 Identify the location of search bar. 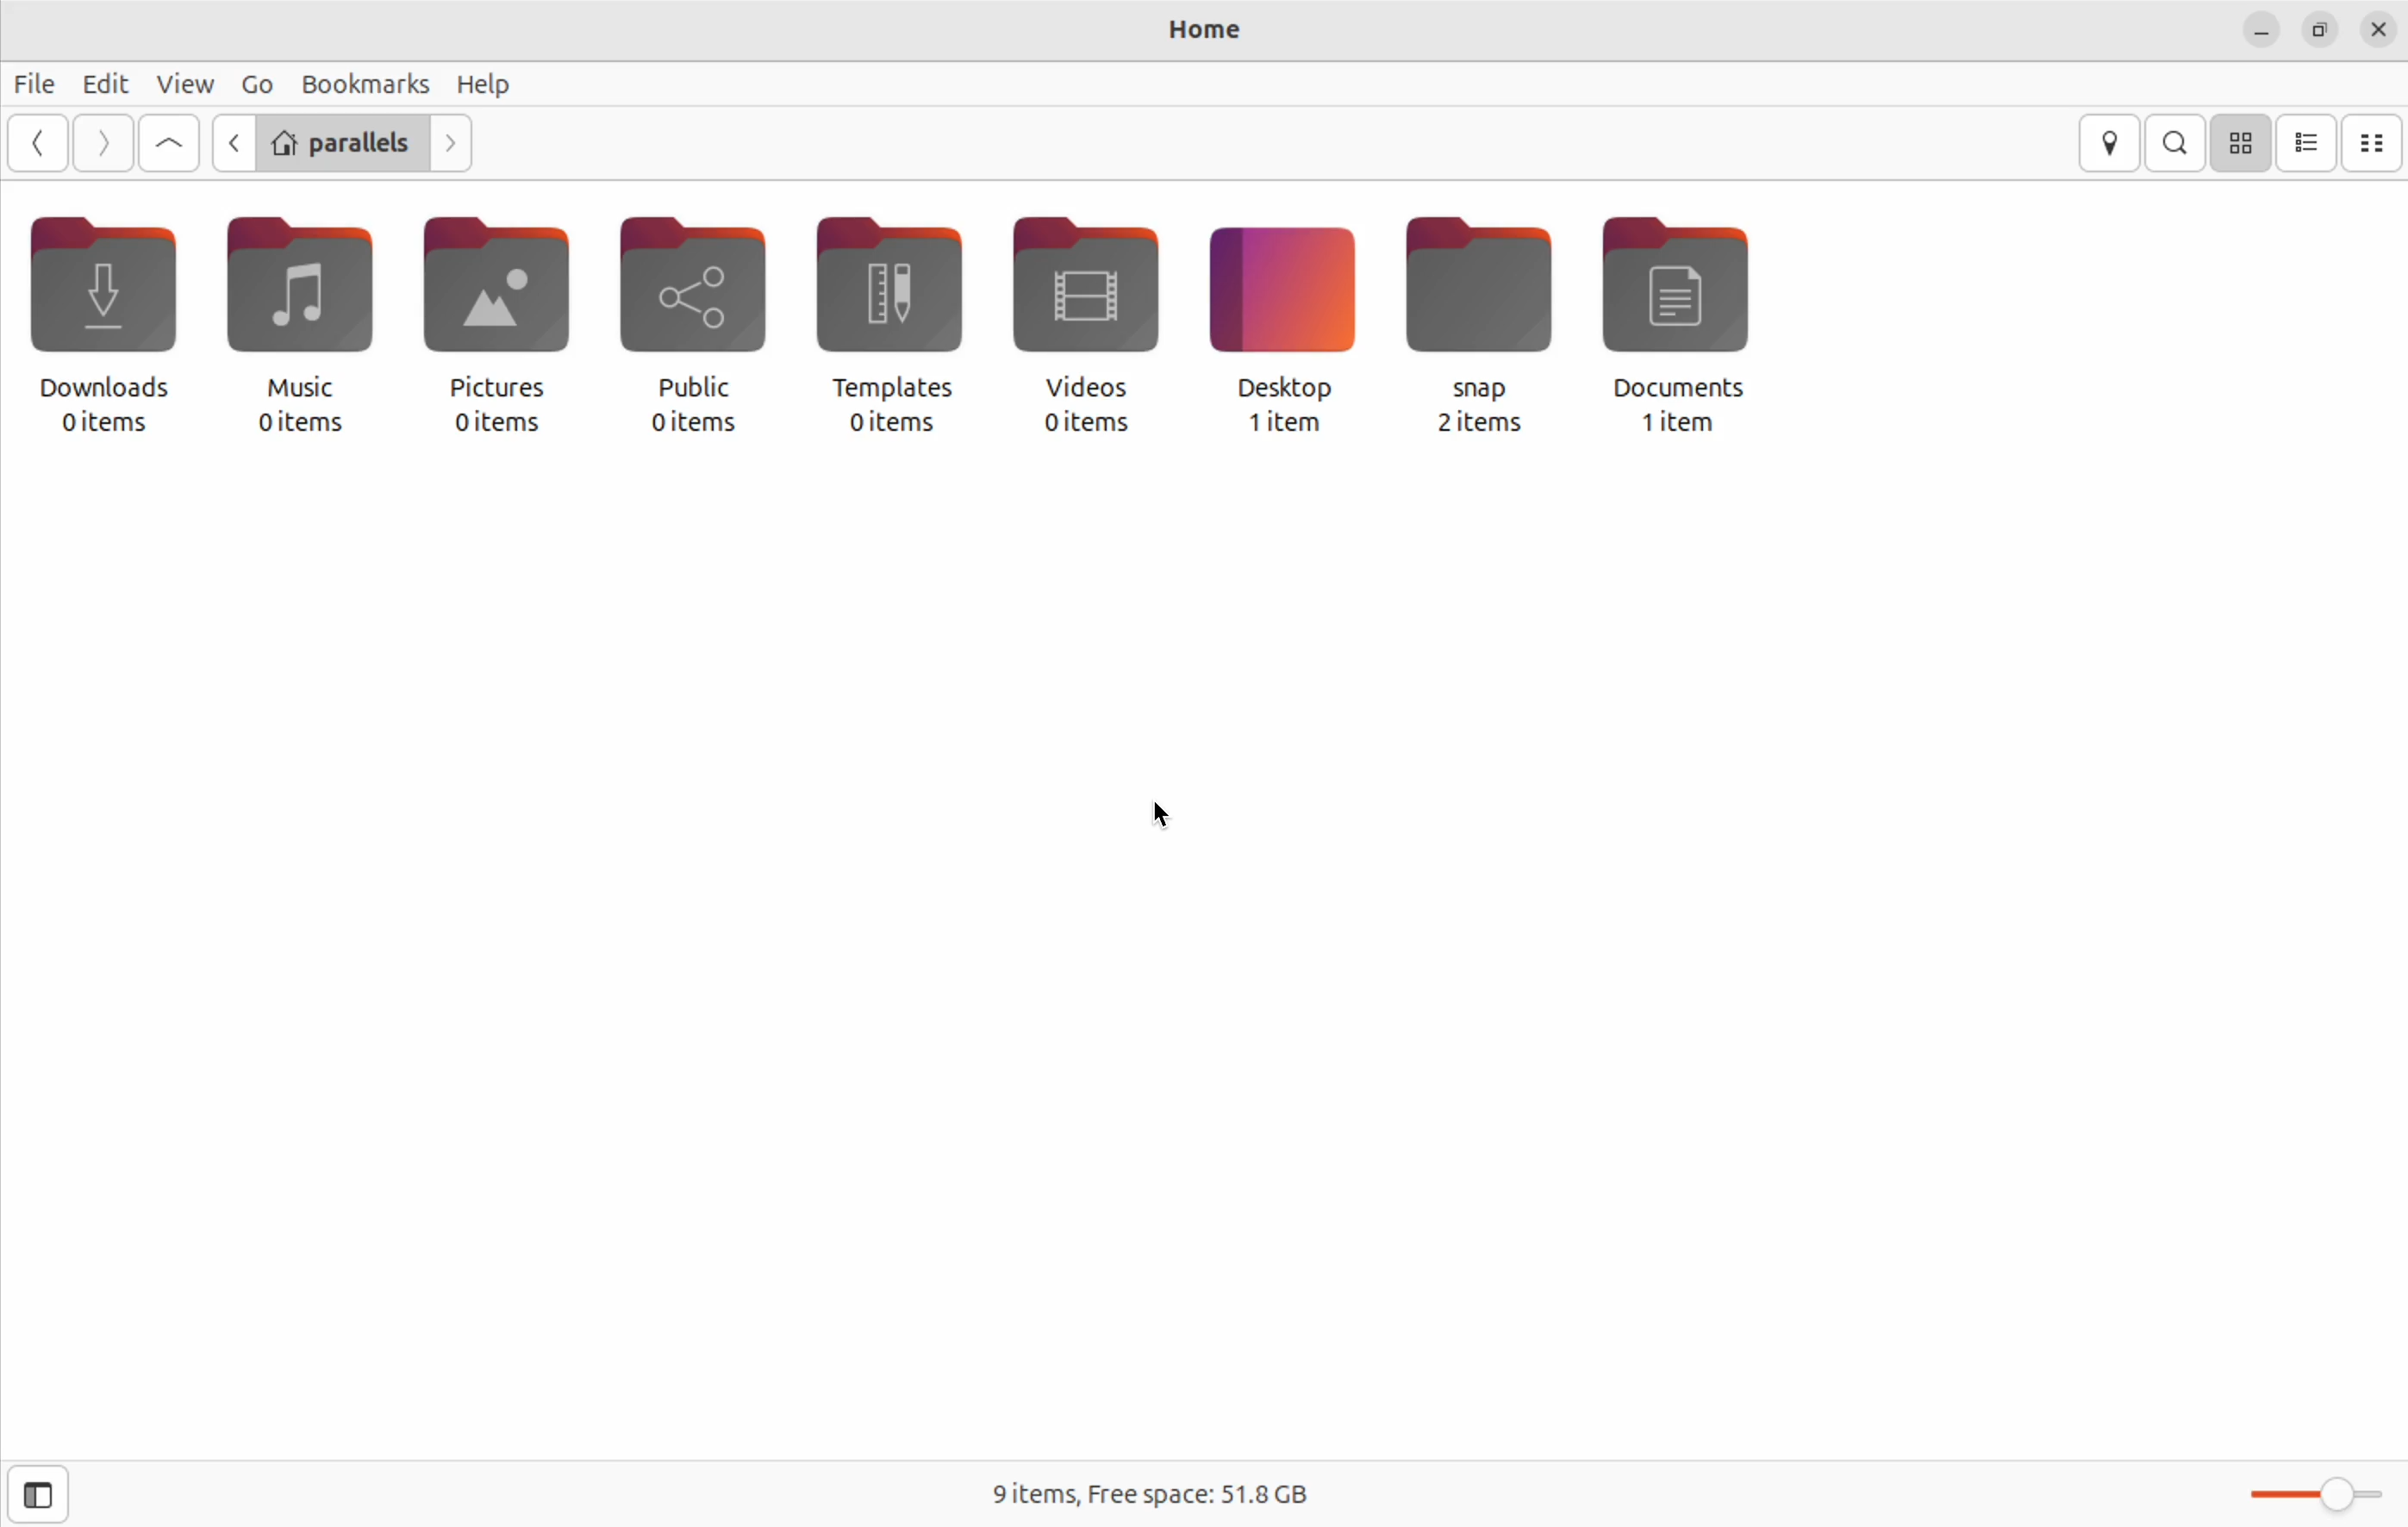
(2178, 141).